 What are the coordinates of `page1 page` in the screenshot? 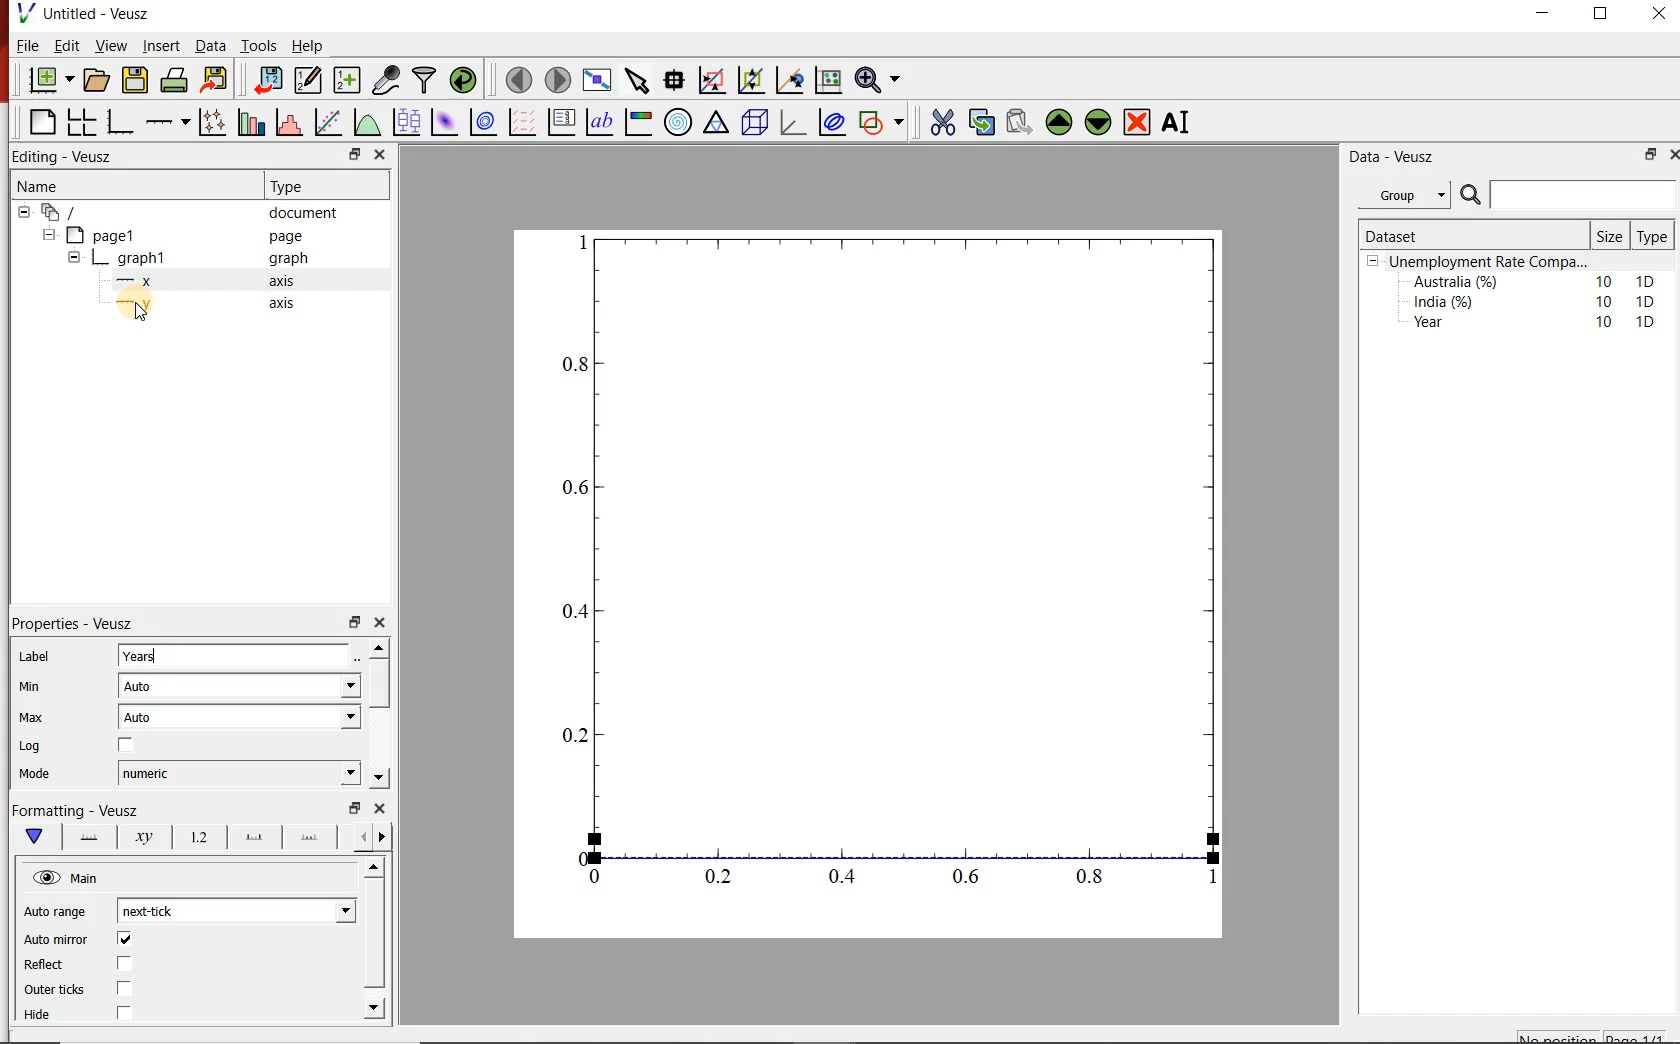 It's located at (192, 235).